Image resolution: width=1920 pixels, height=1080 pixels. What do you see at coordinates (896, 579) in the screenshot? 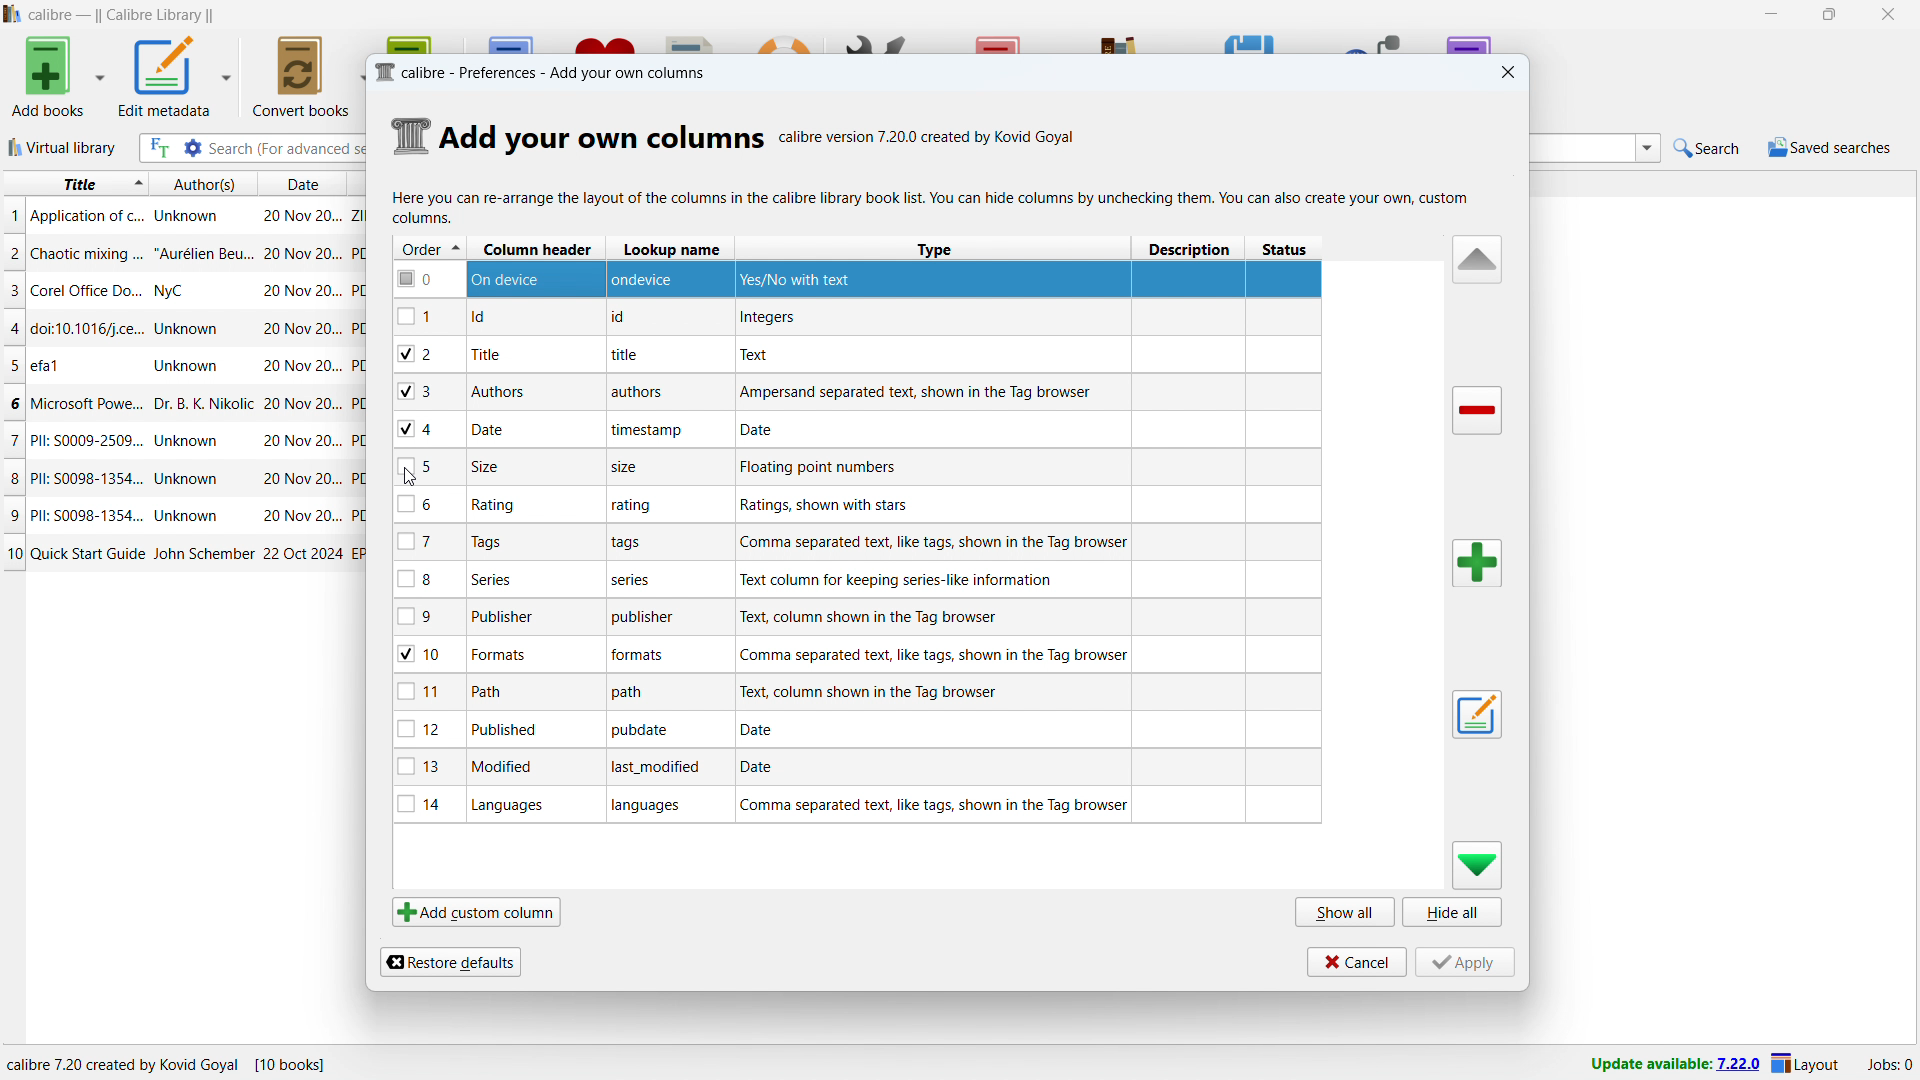
I see `Text column for keeping series-like information` at bounding box center [896, 579].